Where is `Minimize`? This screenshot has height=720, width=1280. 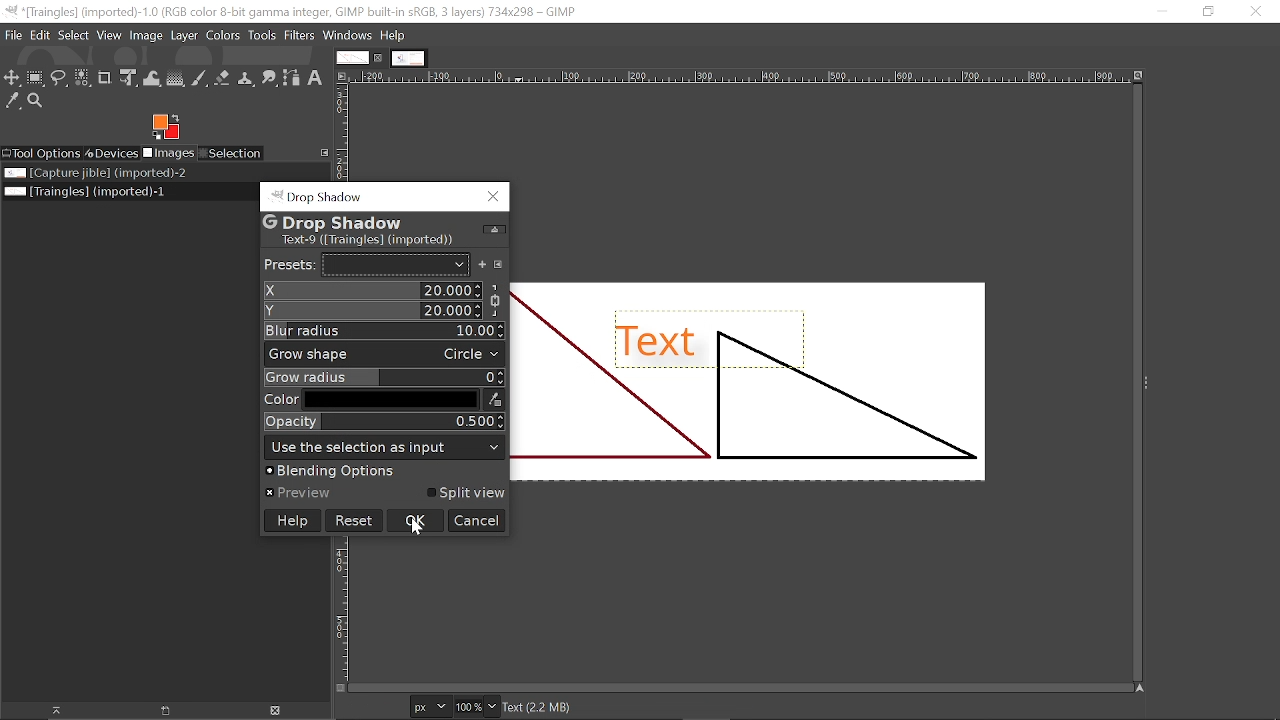 Minimize is located at coordinates (1157, 11).